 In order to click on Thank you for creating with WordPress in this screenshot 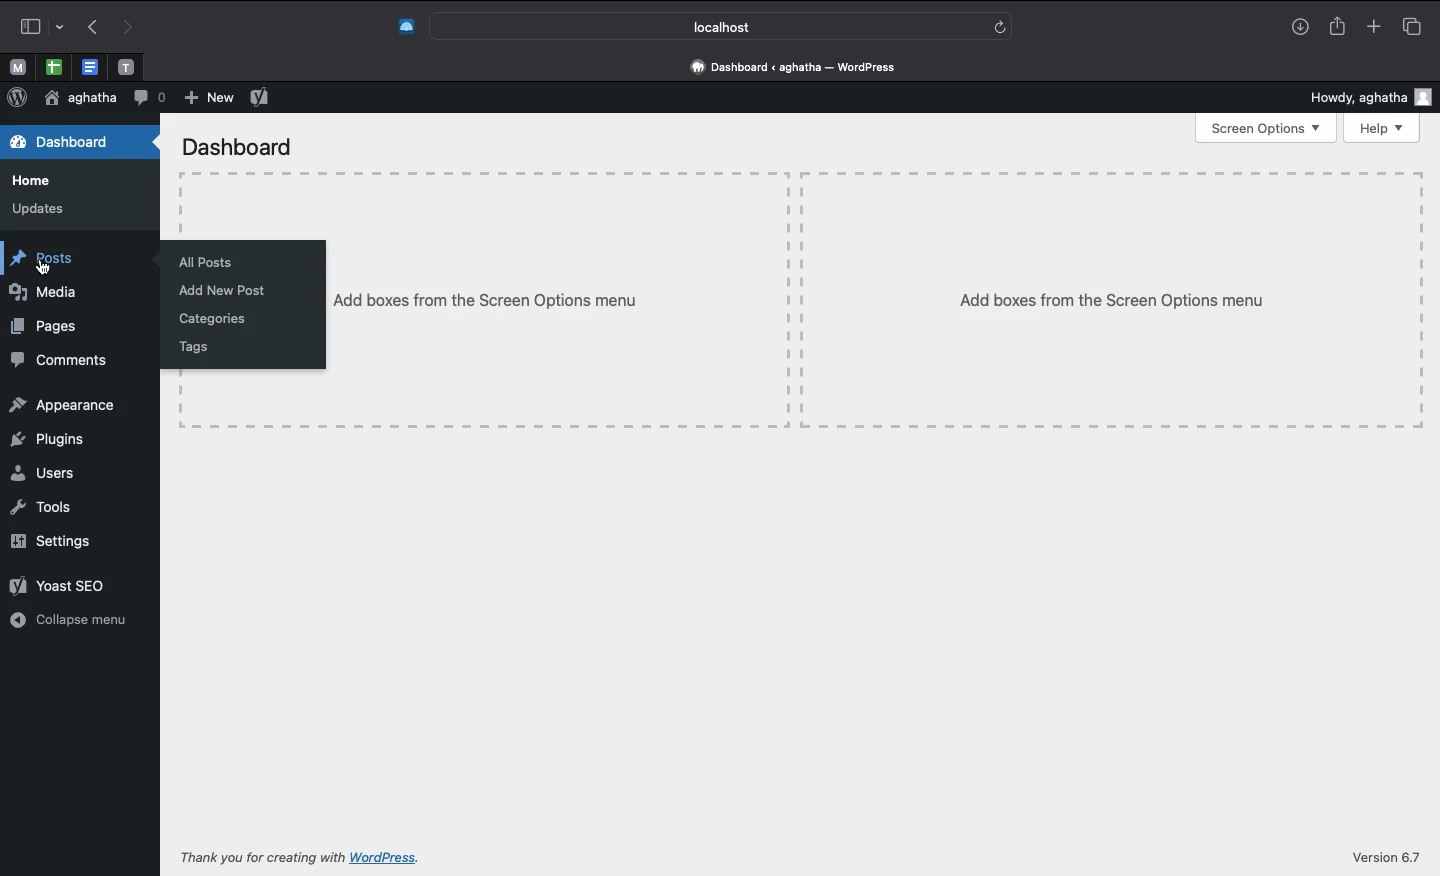, I will do `click(303, 858)`.